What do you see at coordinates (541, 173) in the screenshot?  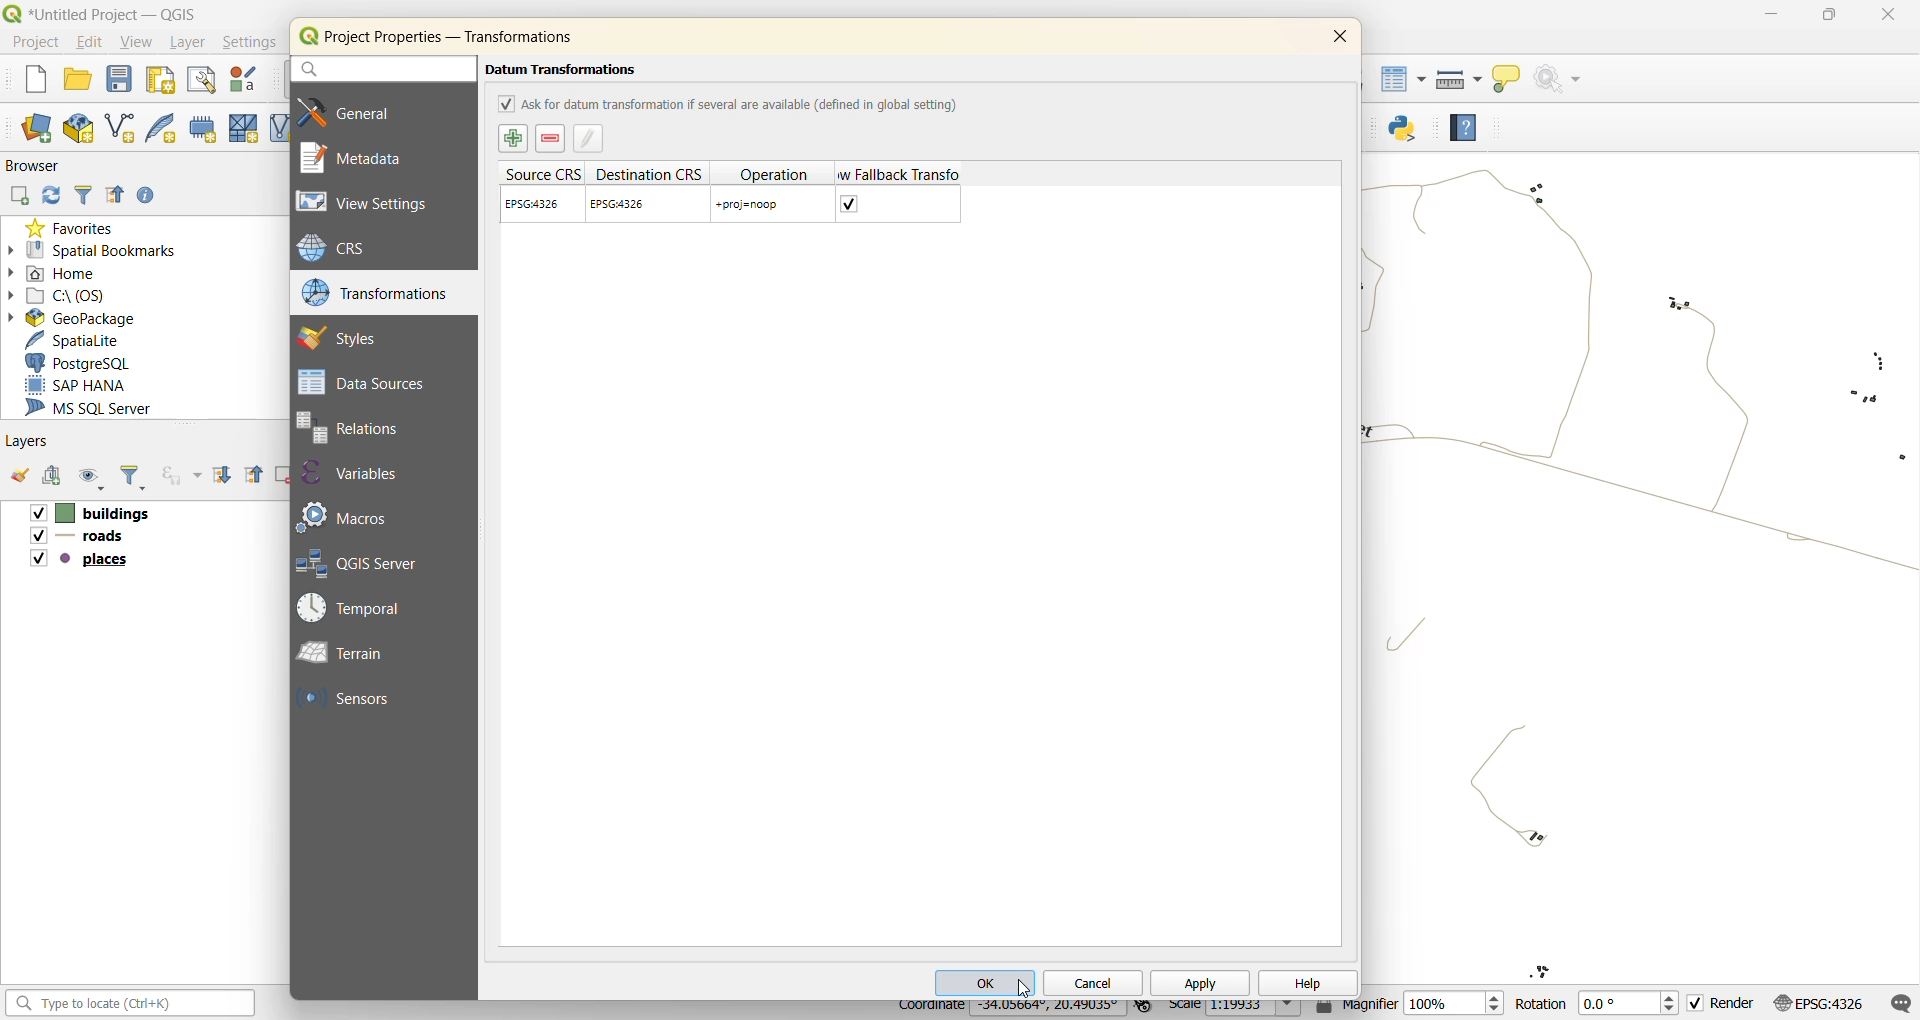 I see `source crs` at bounding box center [541, 173].